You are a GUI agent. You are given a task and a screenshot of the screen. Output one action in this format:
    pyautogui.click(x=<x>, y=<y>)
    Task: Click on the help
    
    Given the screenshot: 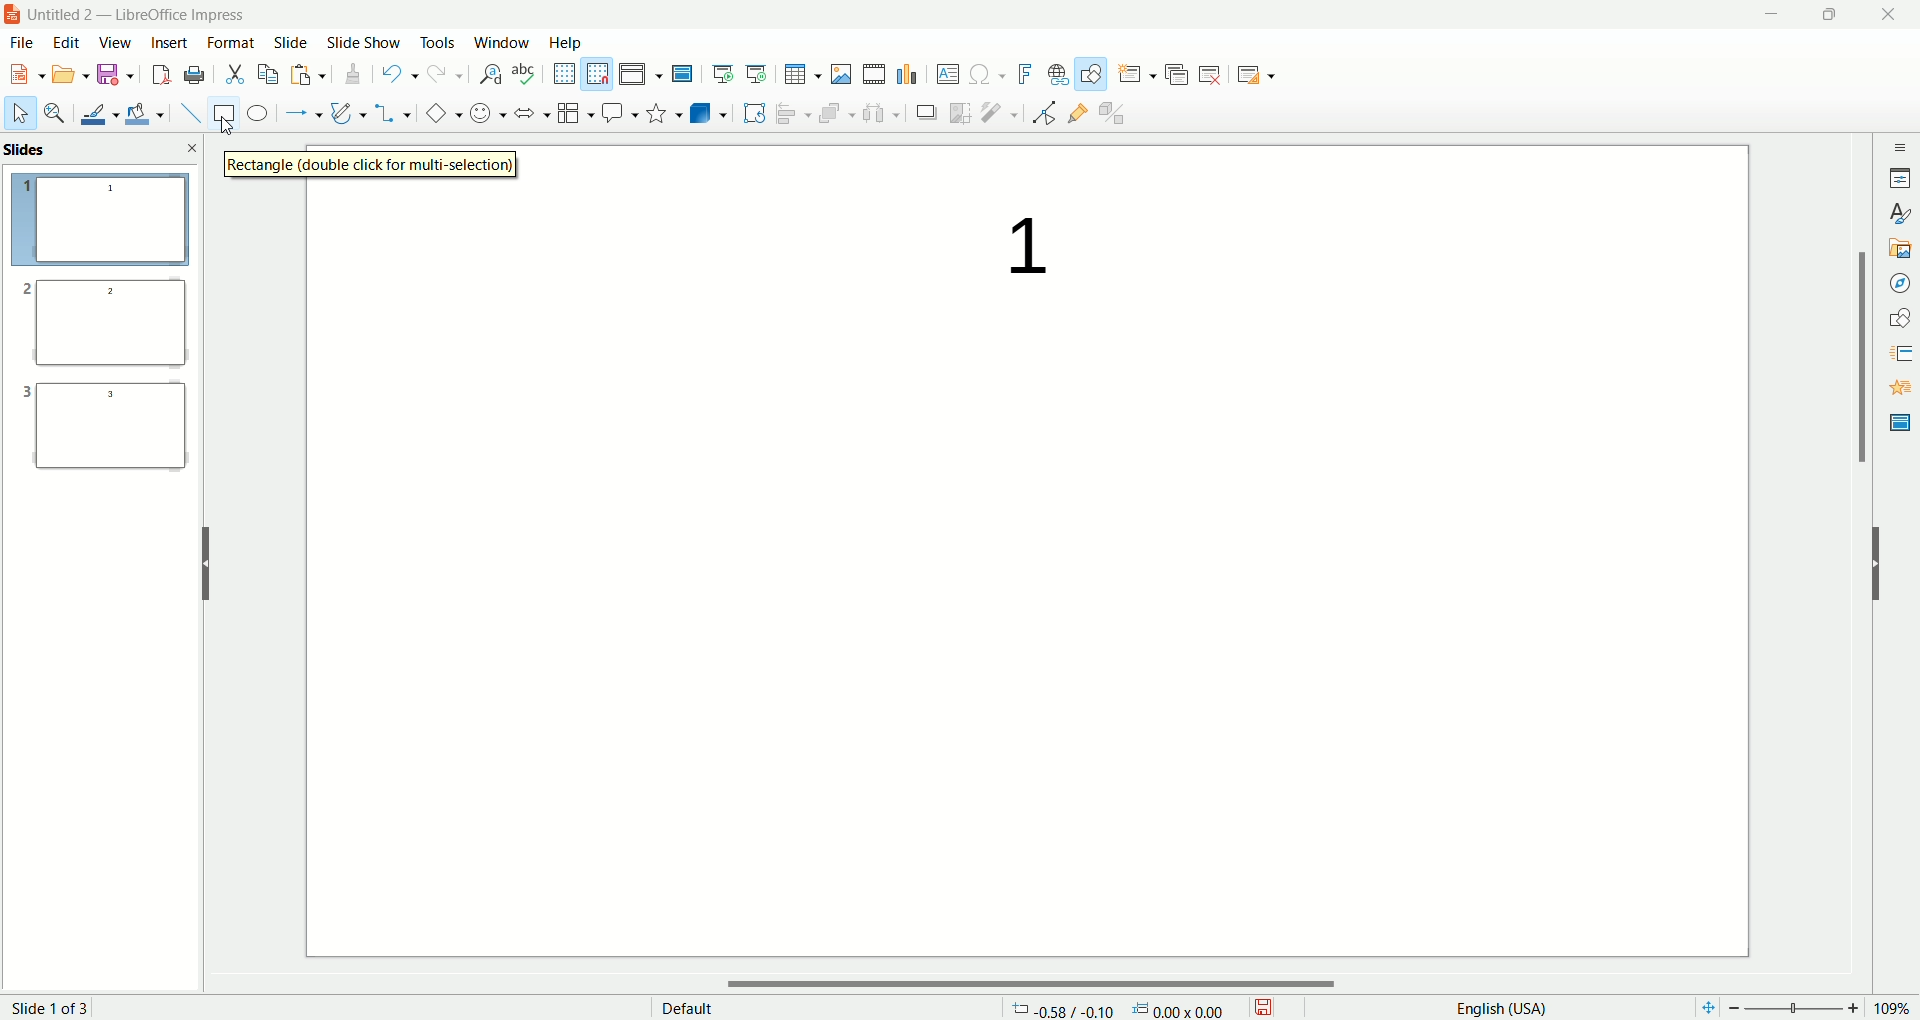 What is the action you would take?
    pyautogui.click(x=566, y=42)
    